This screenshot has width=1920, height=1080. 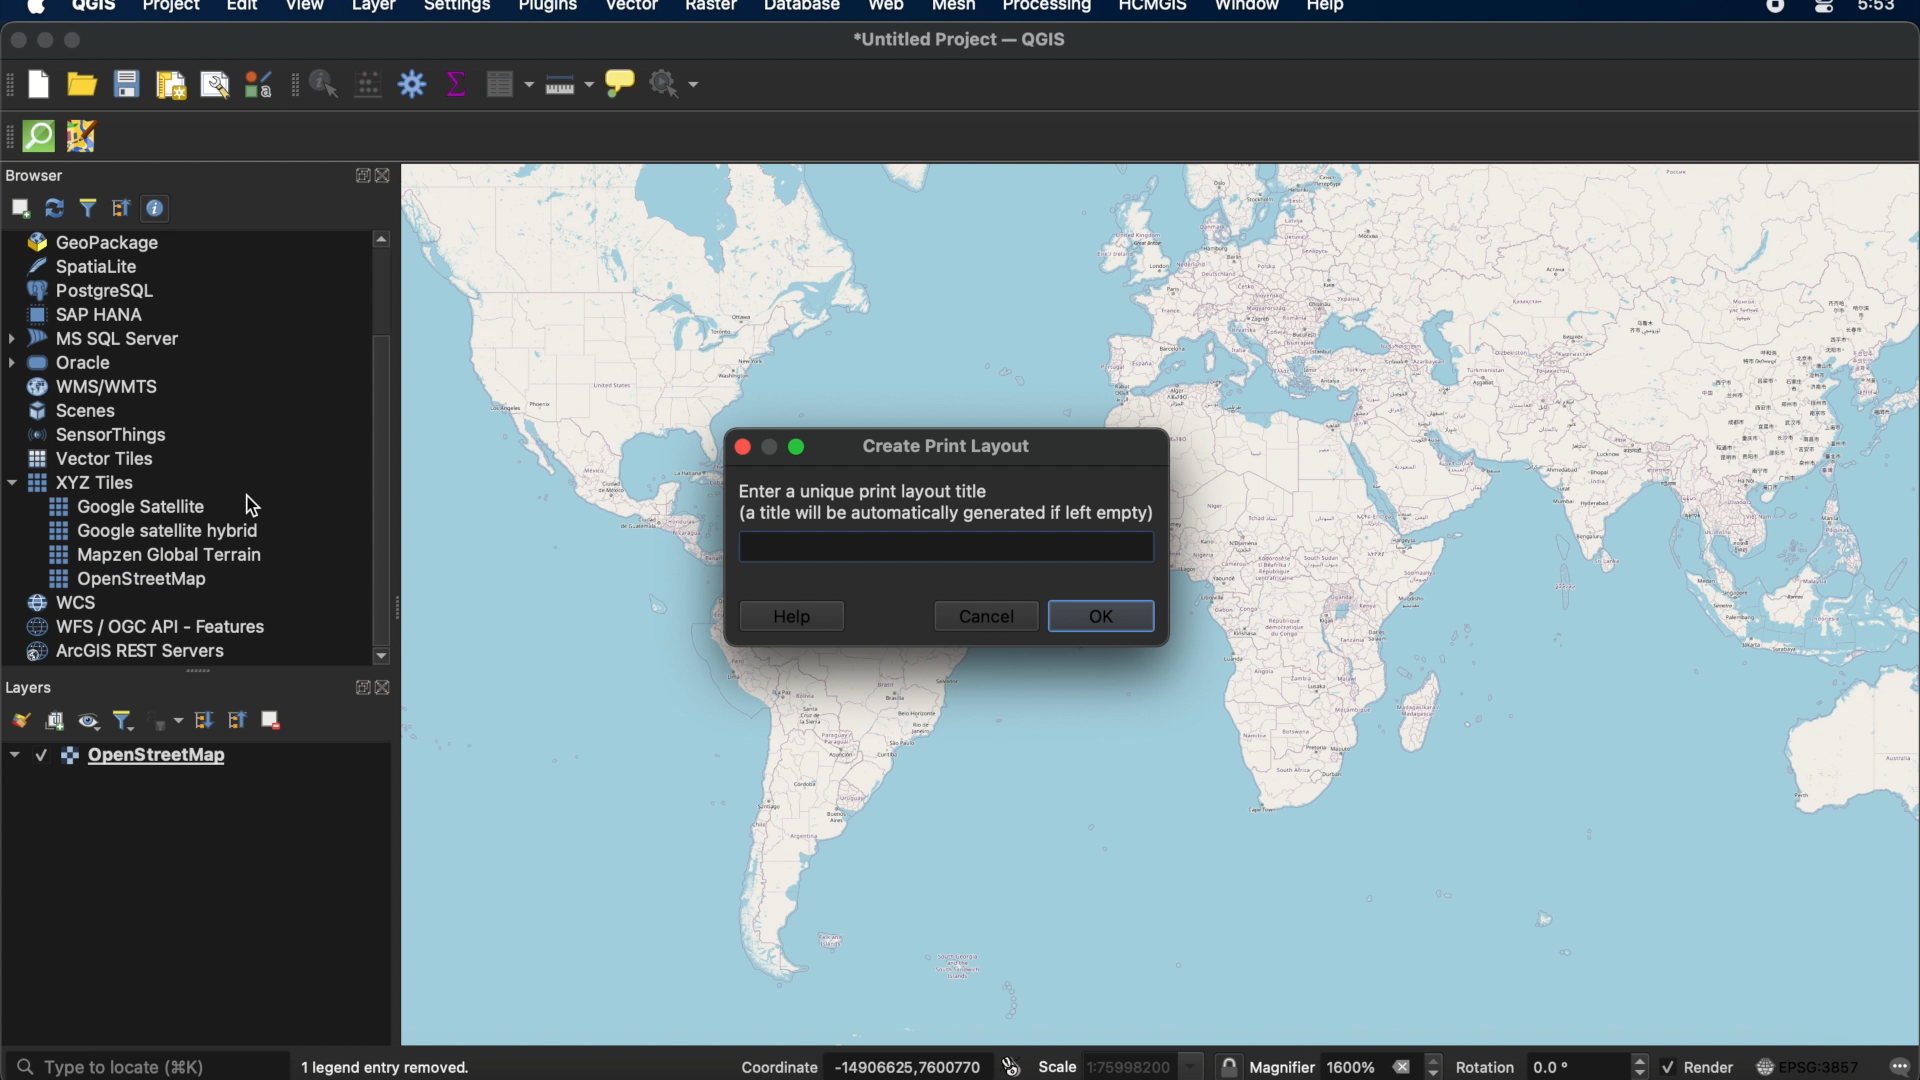 I want to click on vector tiles, so click(x=89, y=459).